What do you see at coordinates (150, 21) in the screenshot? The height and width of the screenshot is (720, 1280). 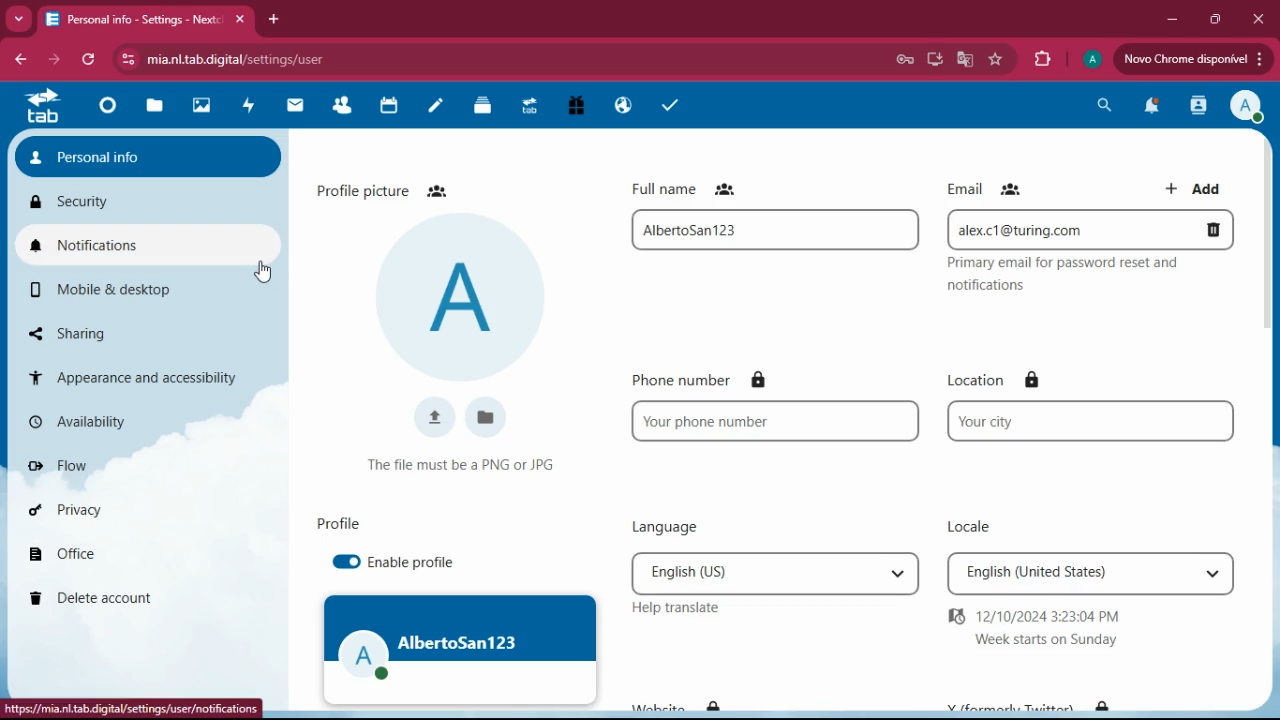 I see `tab` at bounding box center [150, 21].